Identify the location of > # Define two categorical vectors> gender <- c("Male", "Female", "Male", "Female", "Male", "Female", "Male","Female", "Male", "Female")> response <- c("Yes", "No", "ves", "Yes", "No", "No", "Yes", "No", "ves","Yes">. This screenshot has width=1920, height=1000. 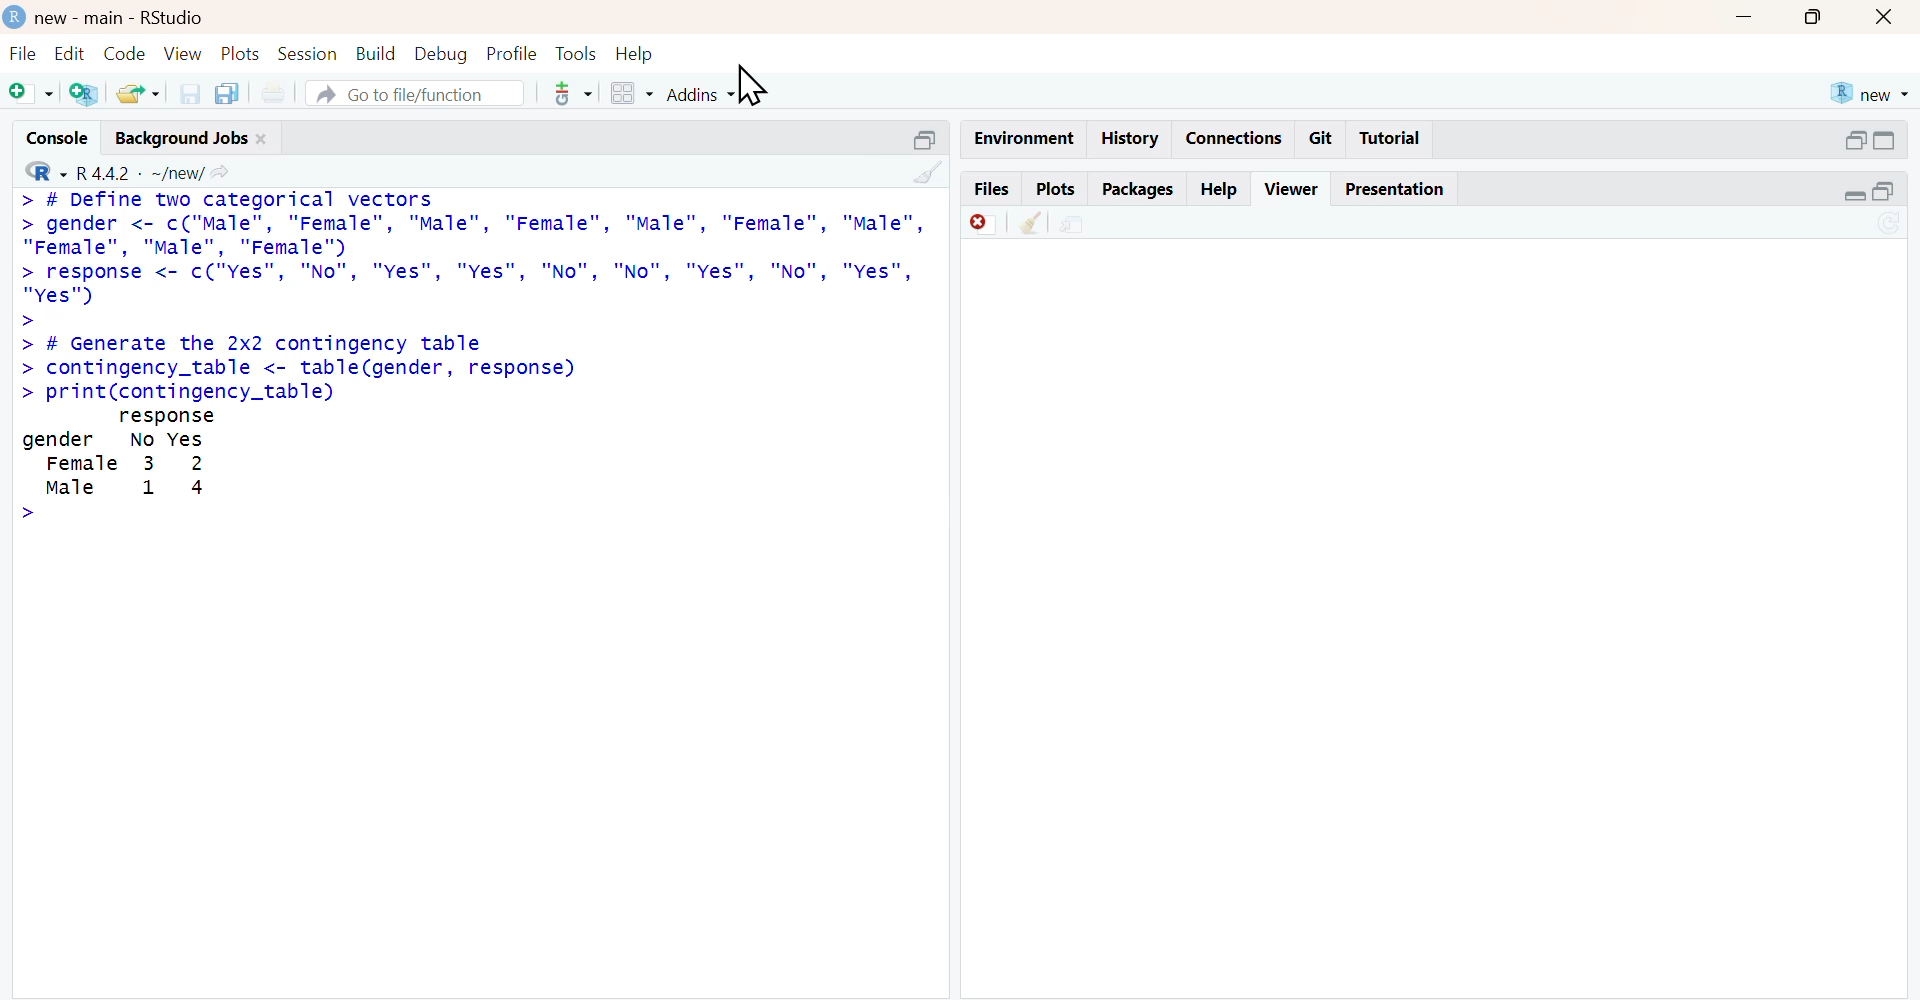
(471, 262).